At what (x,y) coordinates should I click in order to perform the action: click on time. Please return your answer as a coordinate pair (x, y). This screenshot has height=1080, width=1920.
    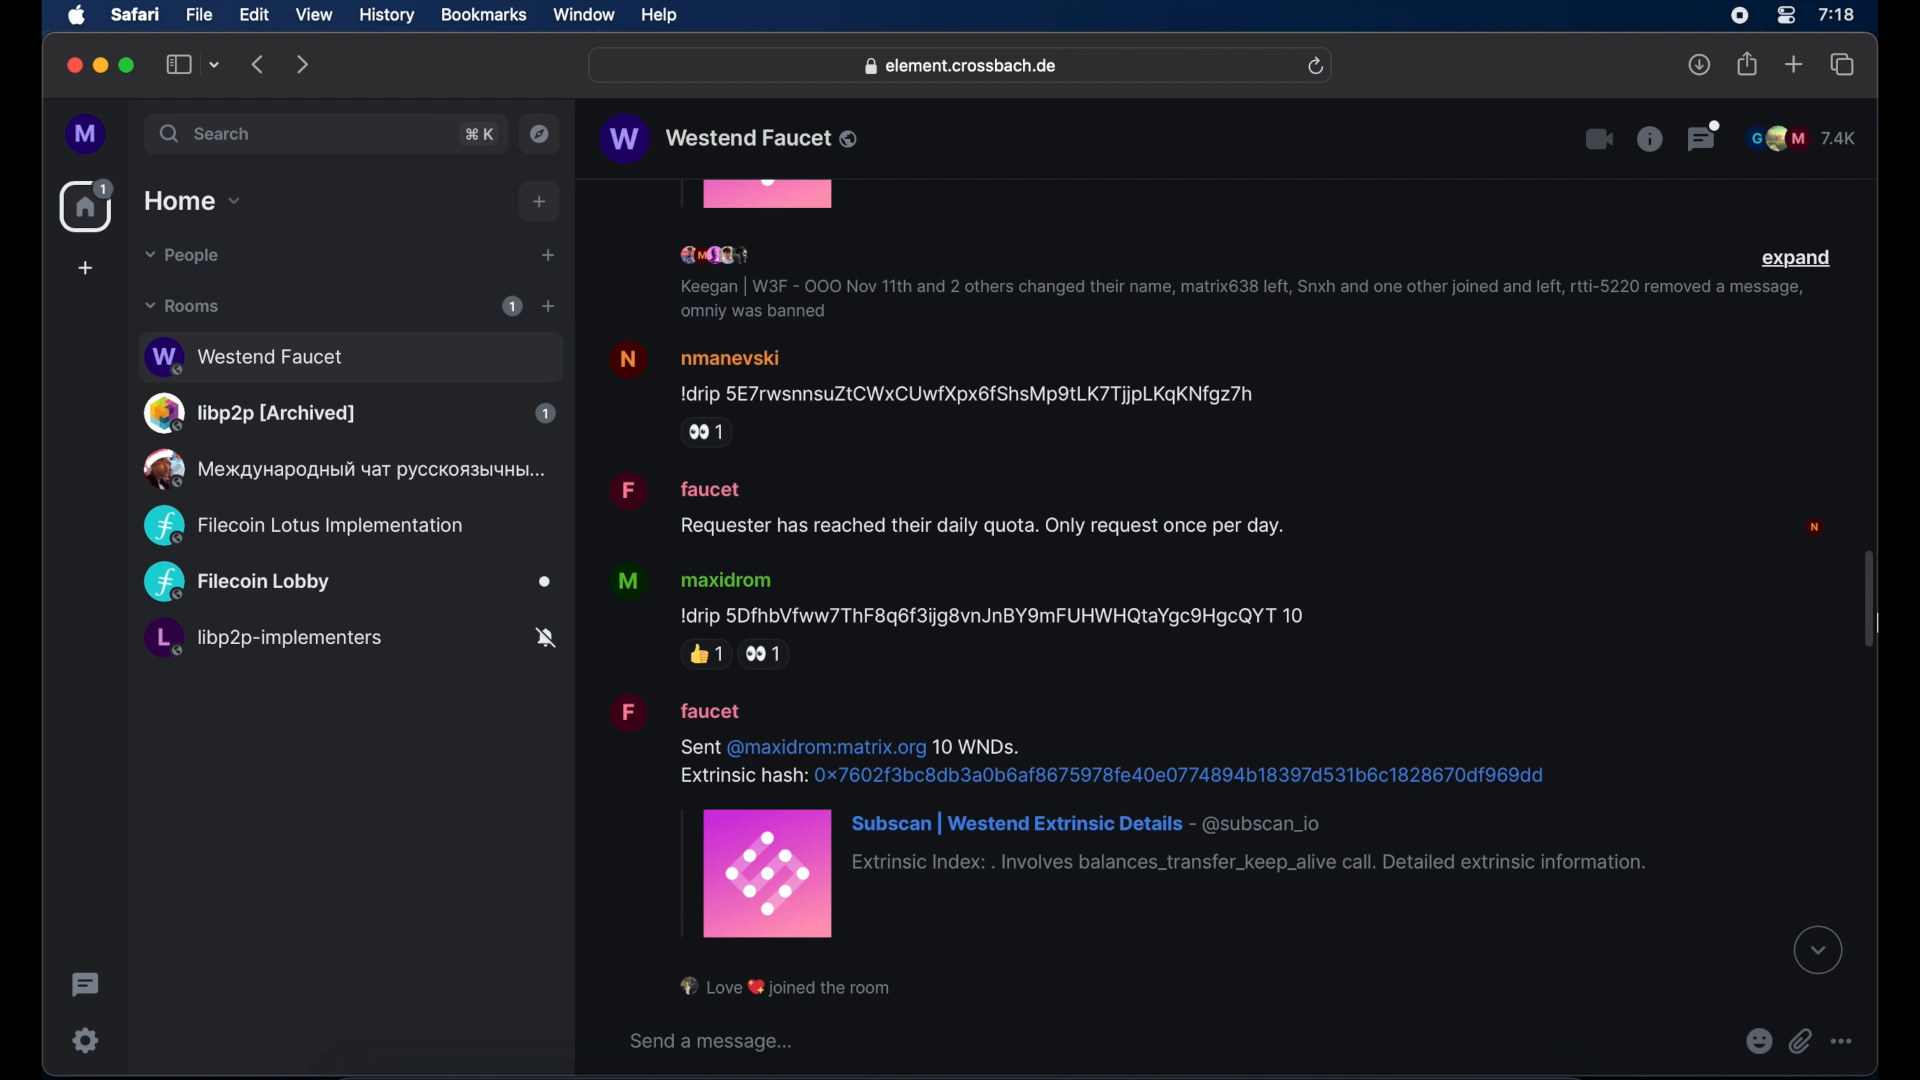
    Looking at the image, I should click on (1836, 14).